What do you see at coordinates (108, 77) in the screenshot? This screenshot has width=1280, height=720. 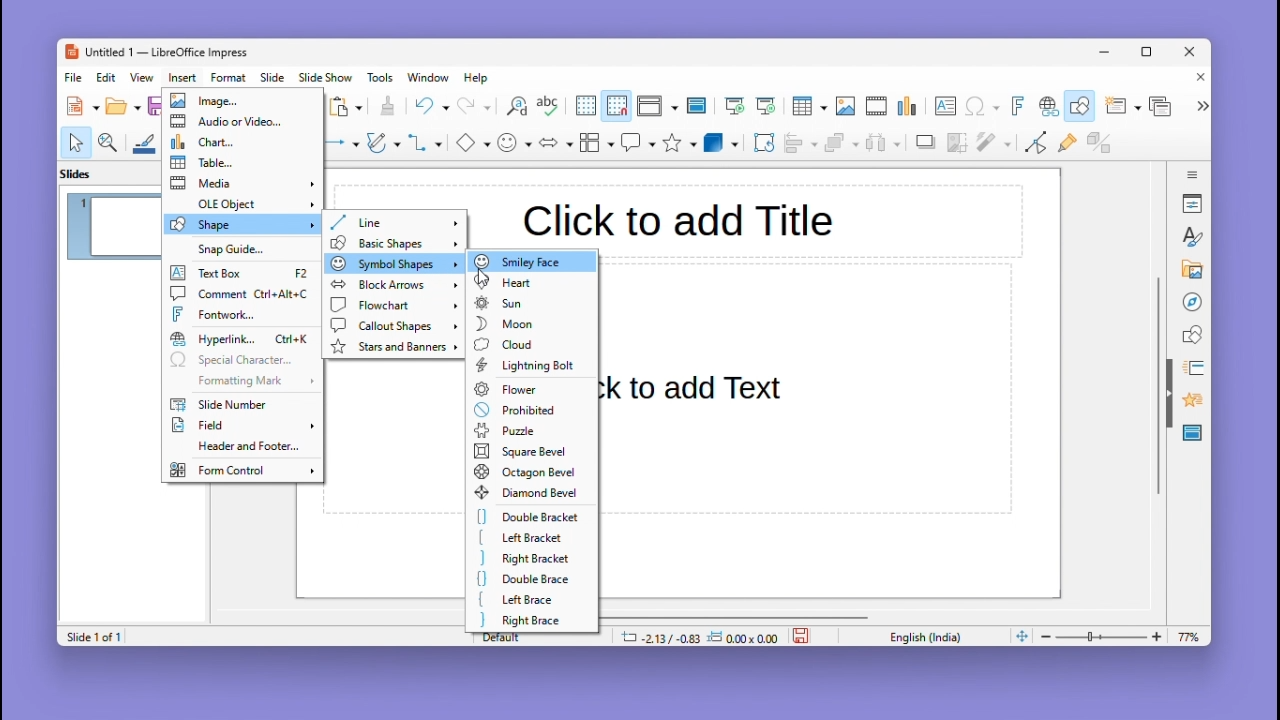 I see `Edit` at bounding box center [108, 77].